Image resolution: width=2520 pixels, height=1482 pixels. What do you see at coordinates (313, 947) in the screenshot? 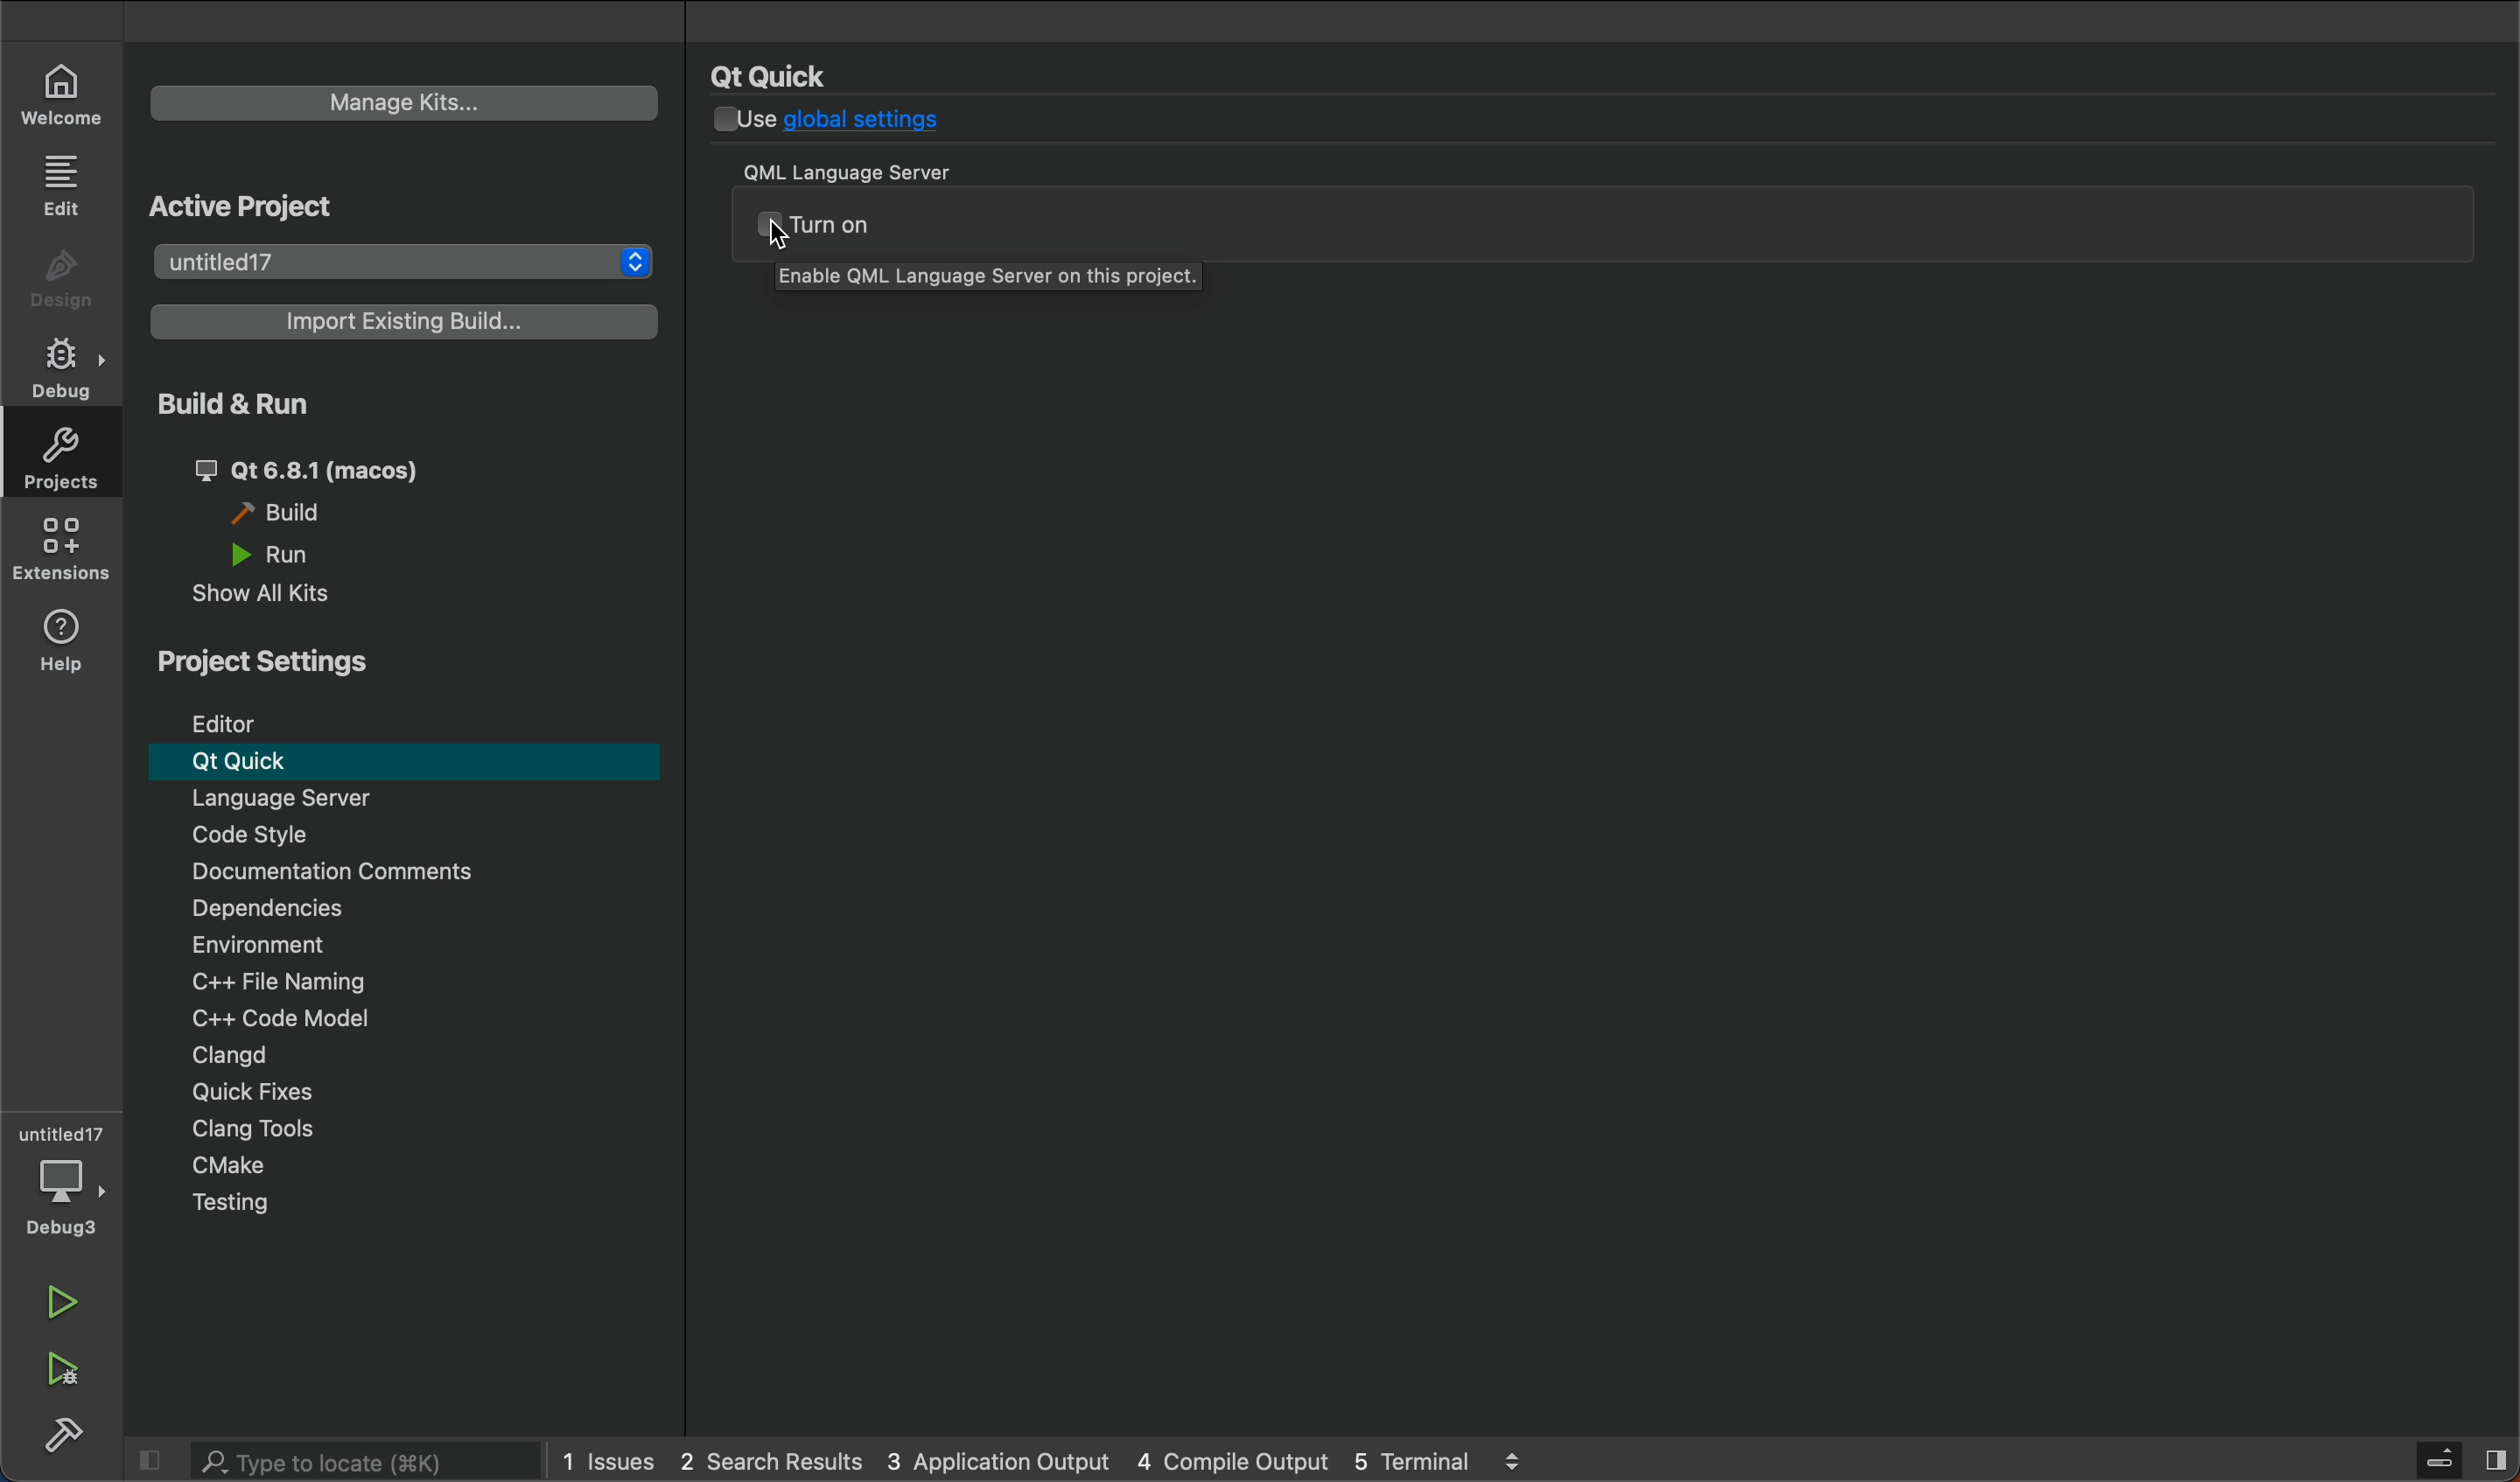
I see `Environment` at bounding box center [313, 947].